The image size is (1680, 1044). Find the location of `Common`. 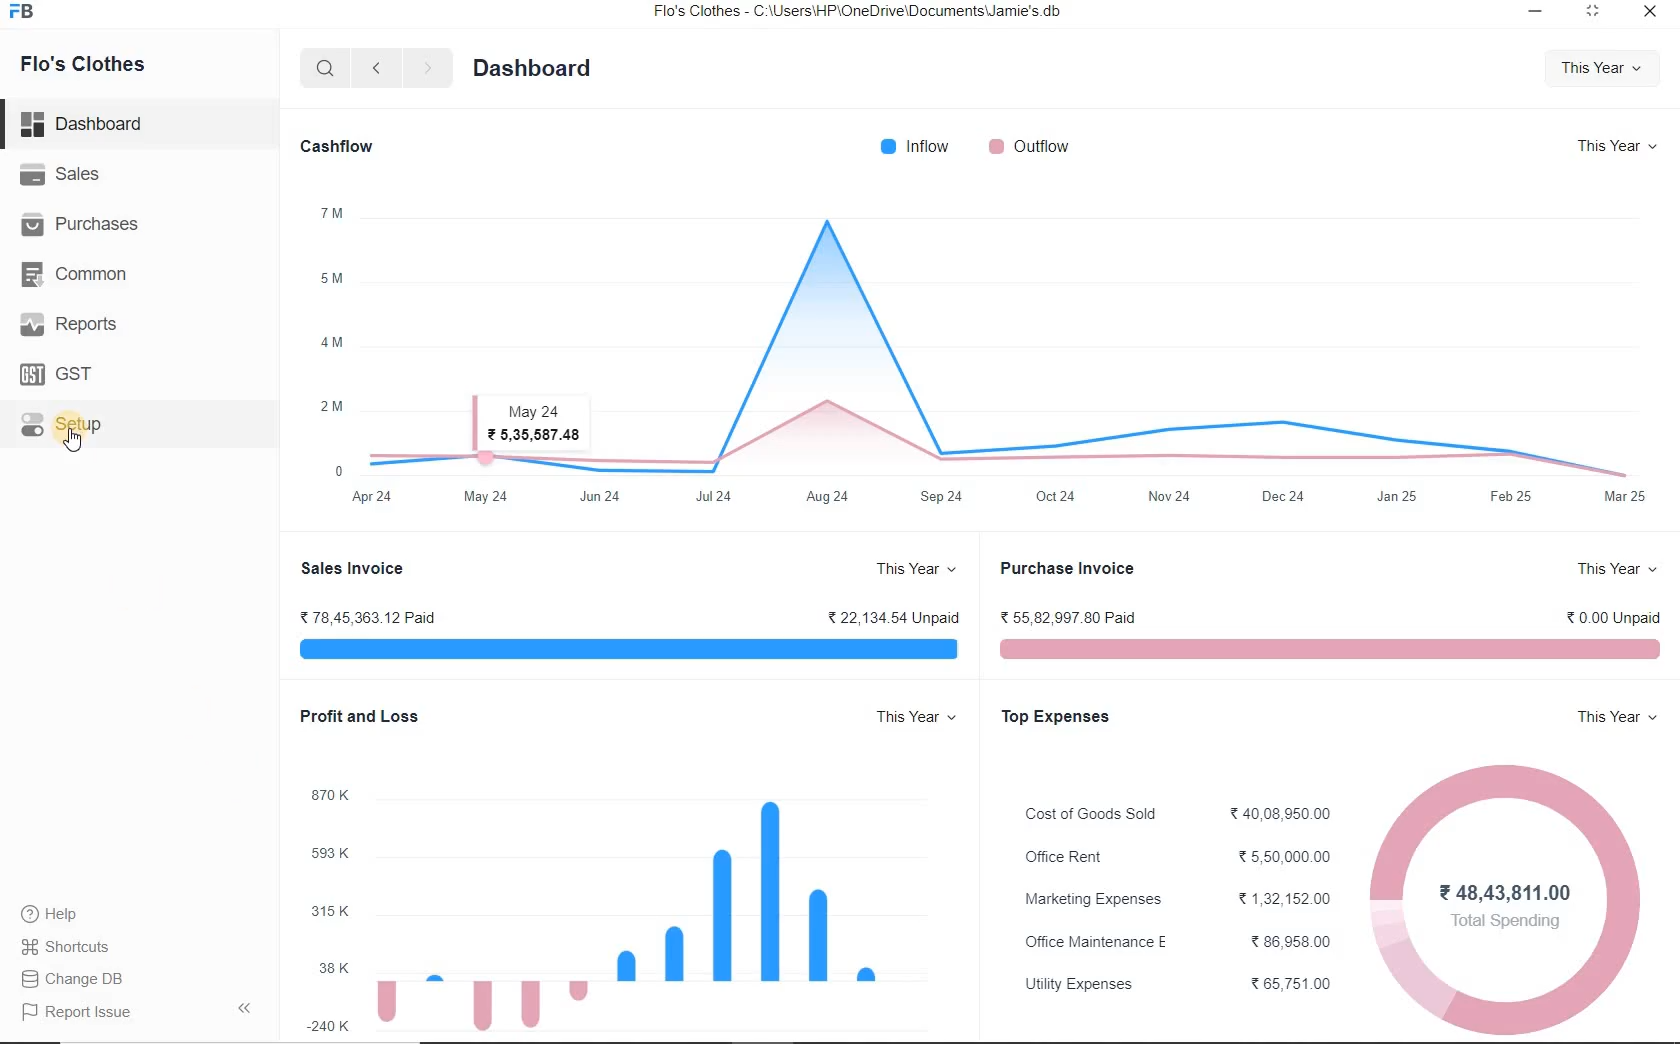

Common is located at coordinates (81, 273).